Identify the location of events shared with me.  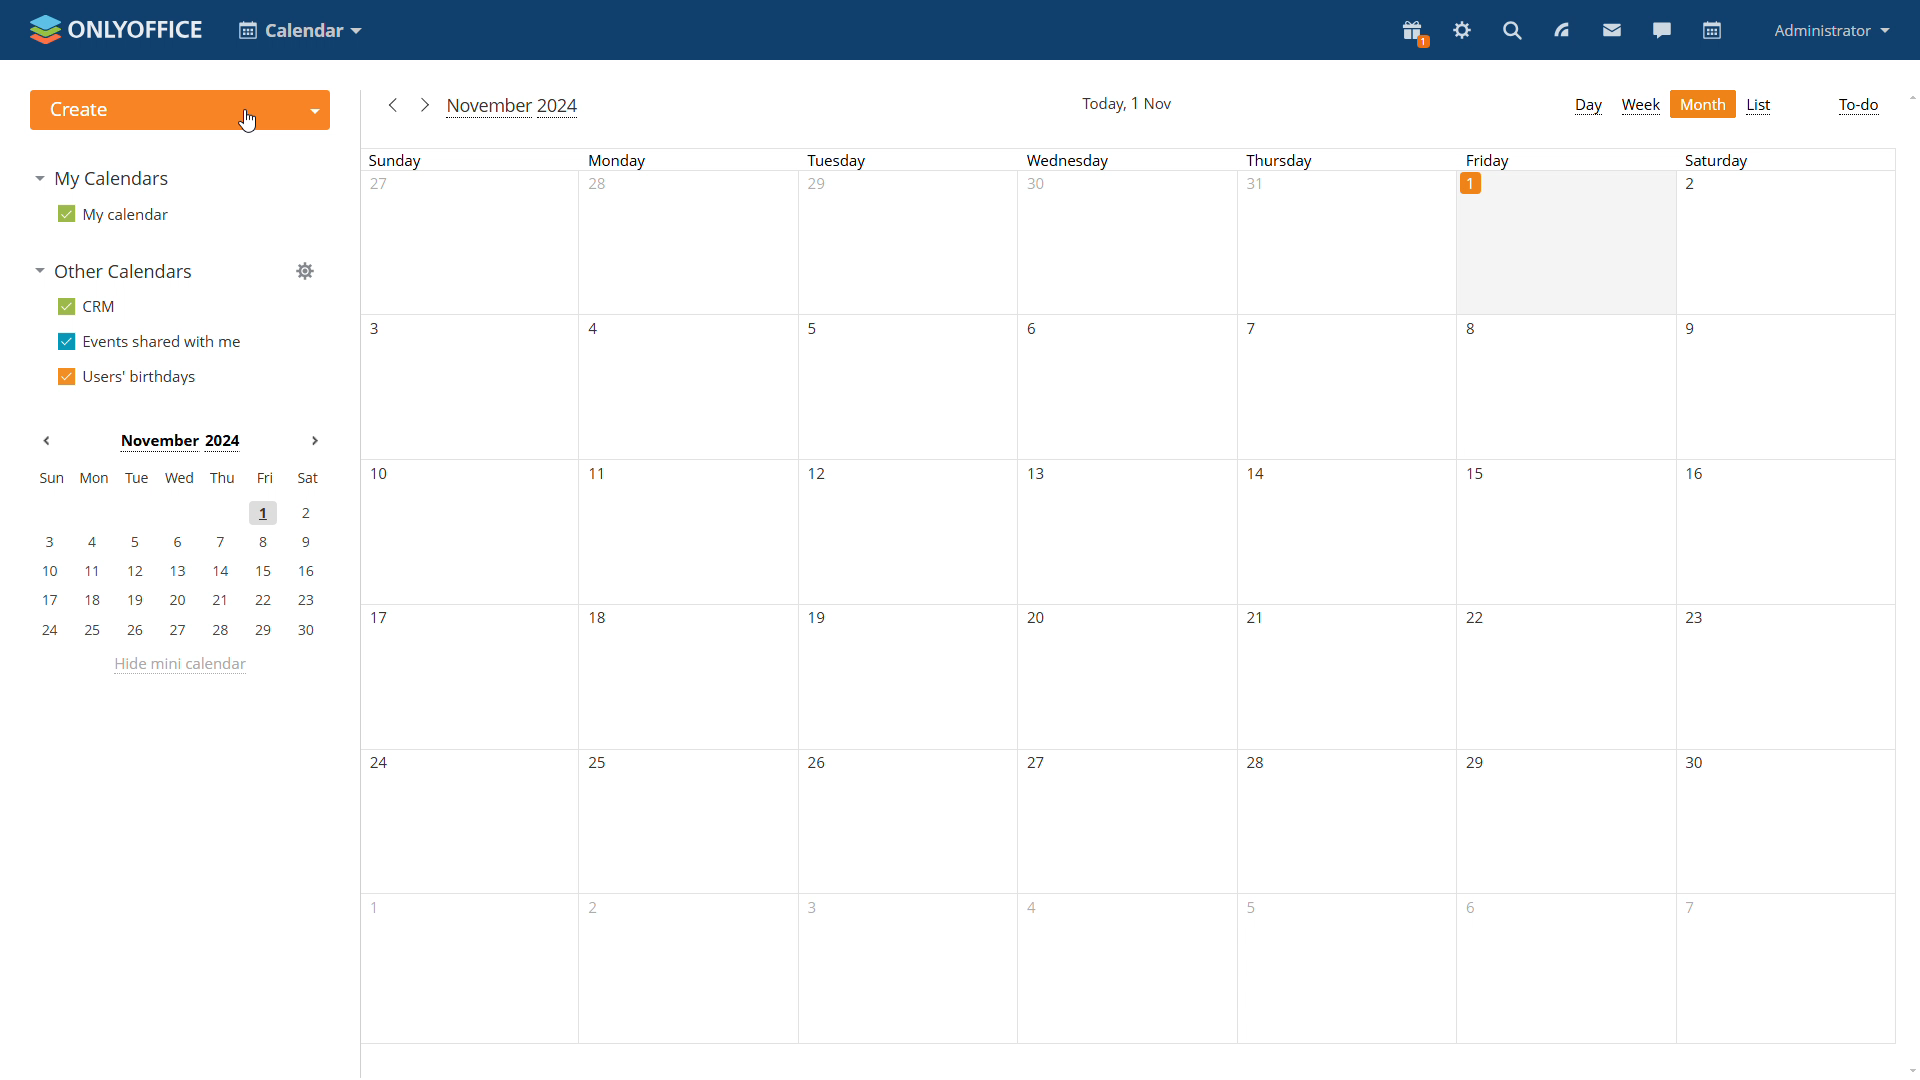
(149, 342).